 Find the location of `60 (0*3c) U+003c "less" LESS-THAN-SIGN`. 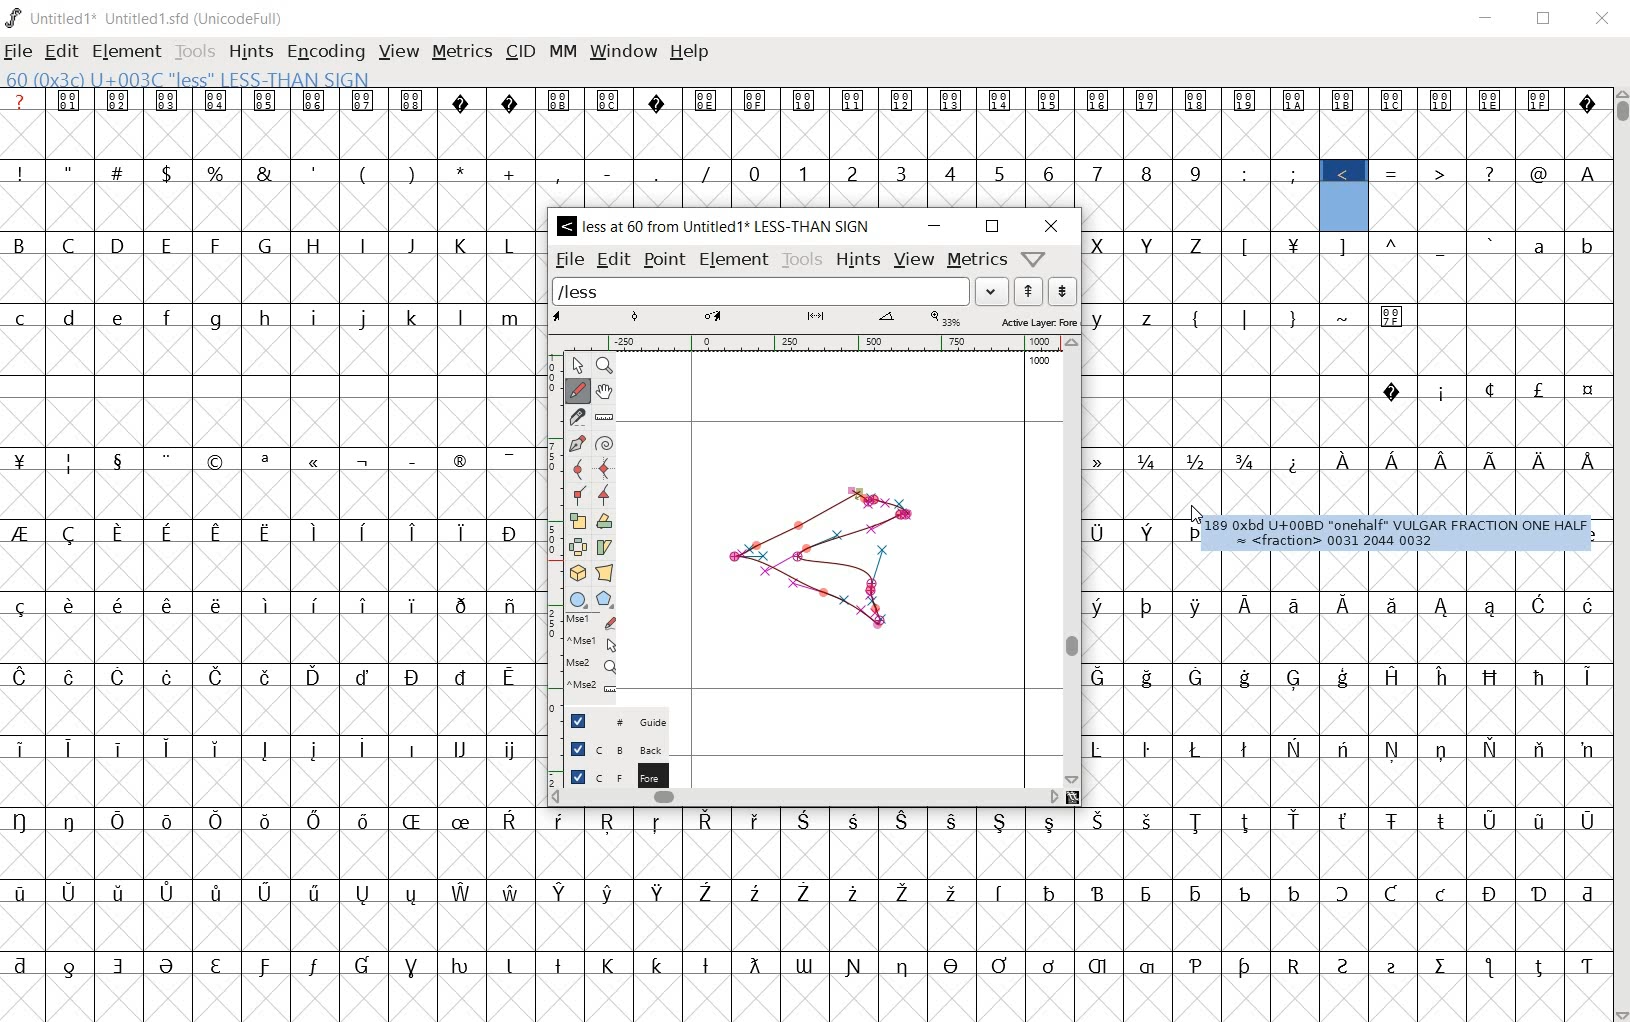

60 (0*3c) U+003c "less" LESS-THAN-SIGN is located at coordinates (188, 80).